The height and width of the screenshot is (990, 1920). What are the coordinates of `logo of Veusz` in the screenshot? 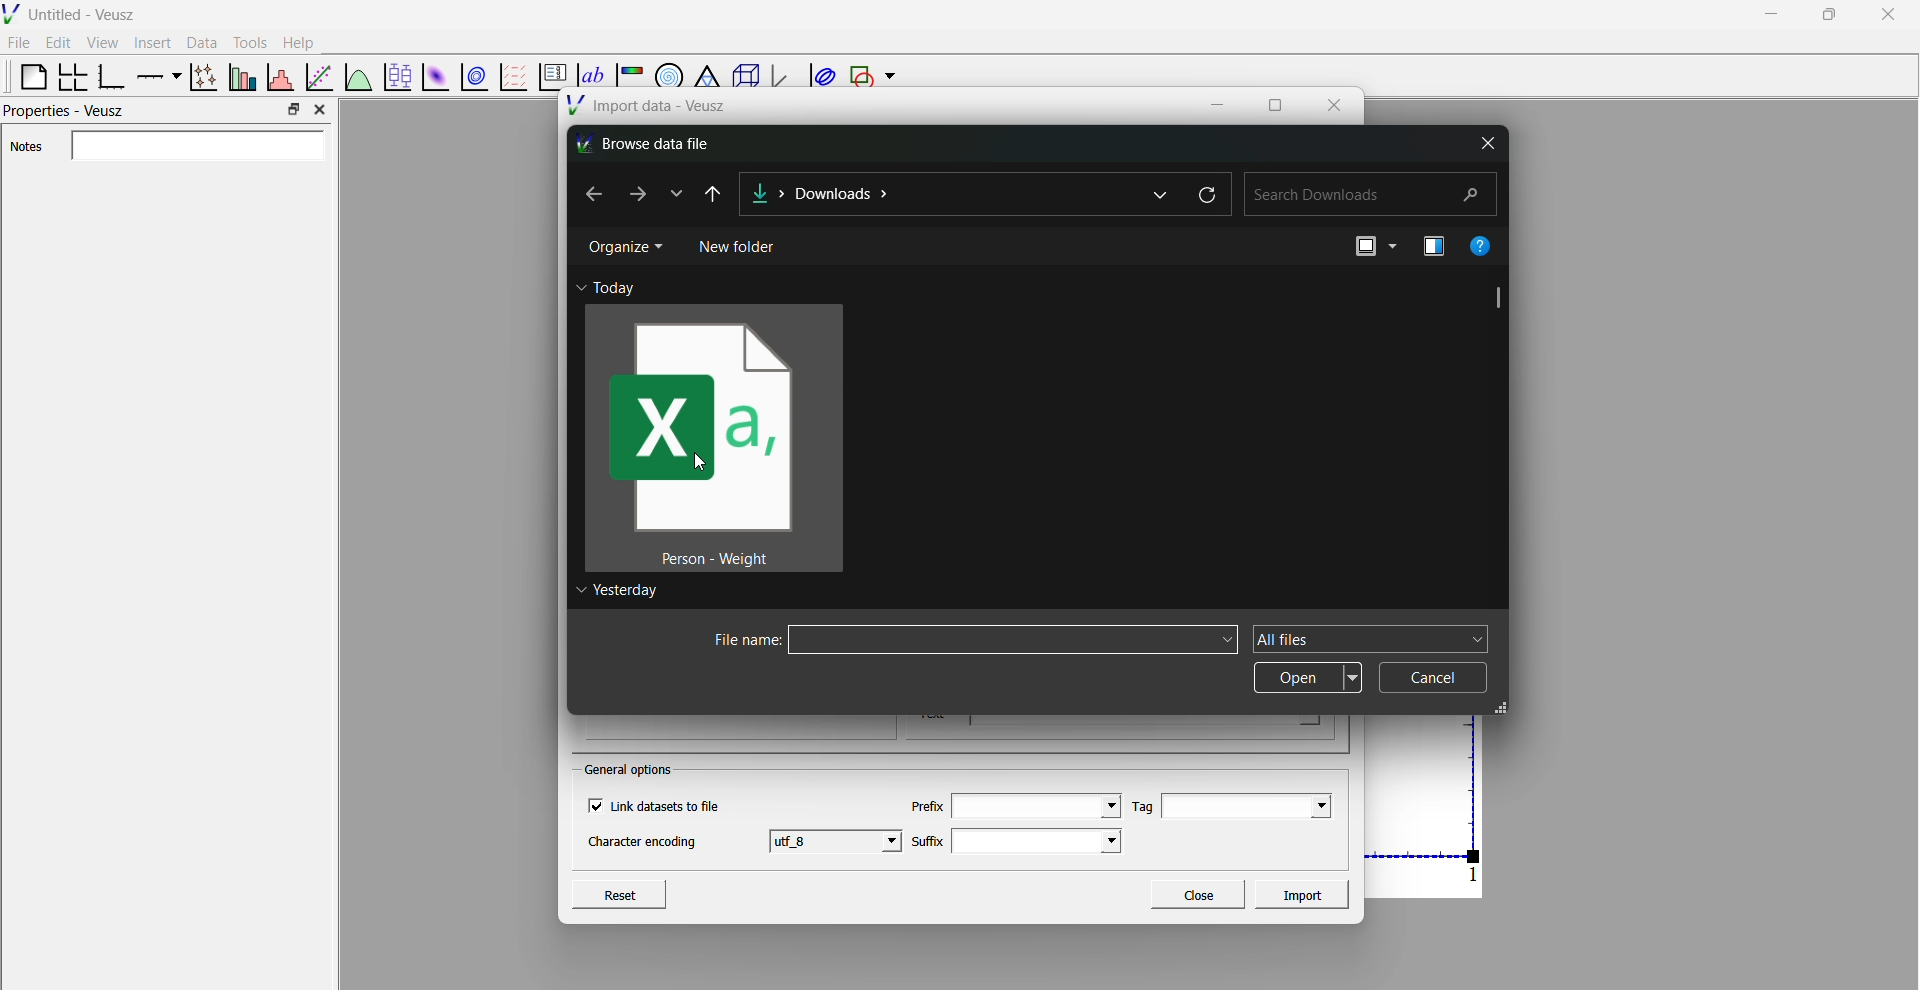 It's located at (12, 13).